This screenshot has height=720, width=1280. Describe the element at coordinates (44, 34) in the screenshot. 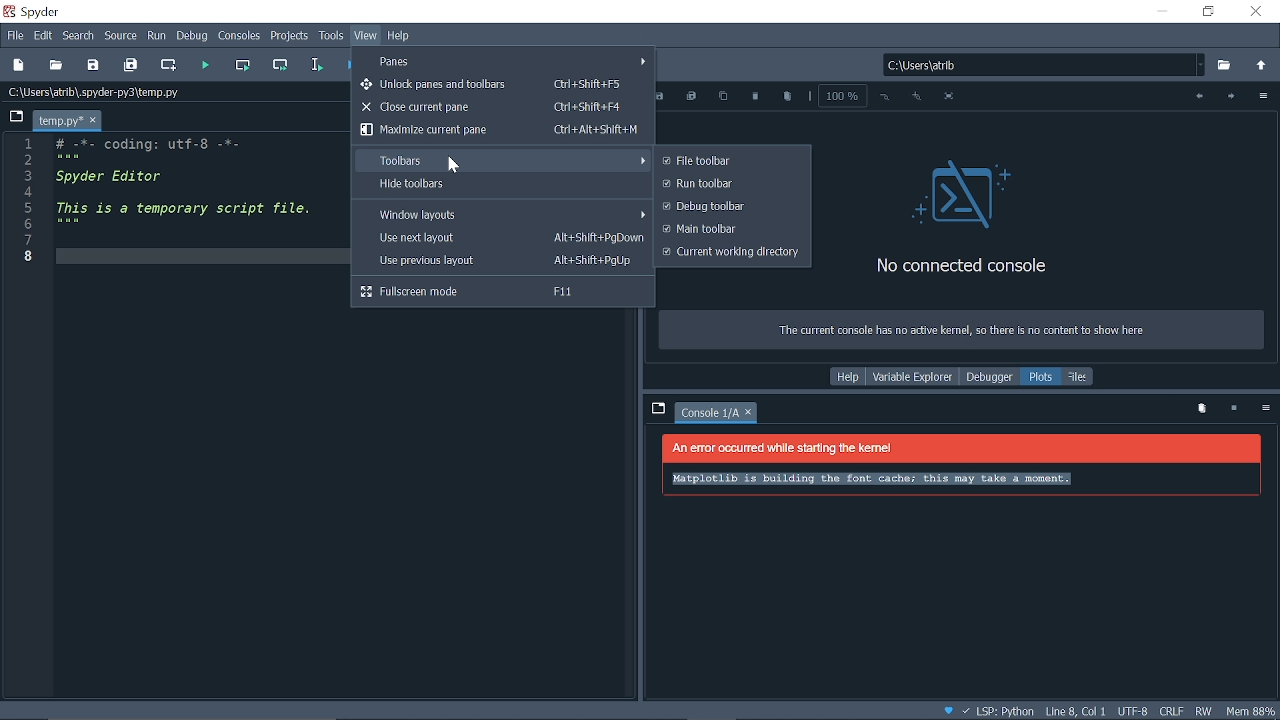

I see `Edit` at that location.